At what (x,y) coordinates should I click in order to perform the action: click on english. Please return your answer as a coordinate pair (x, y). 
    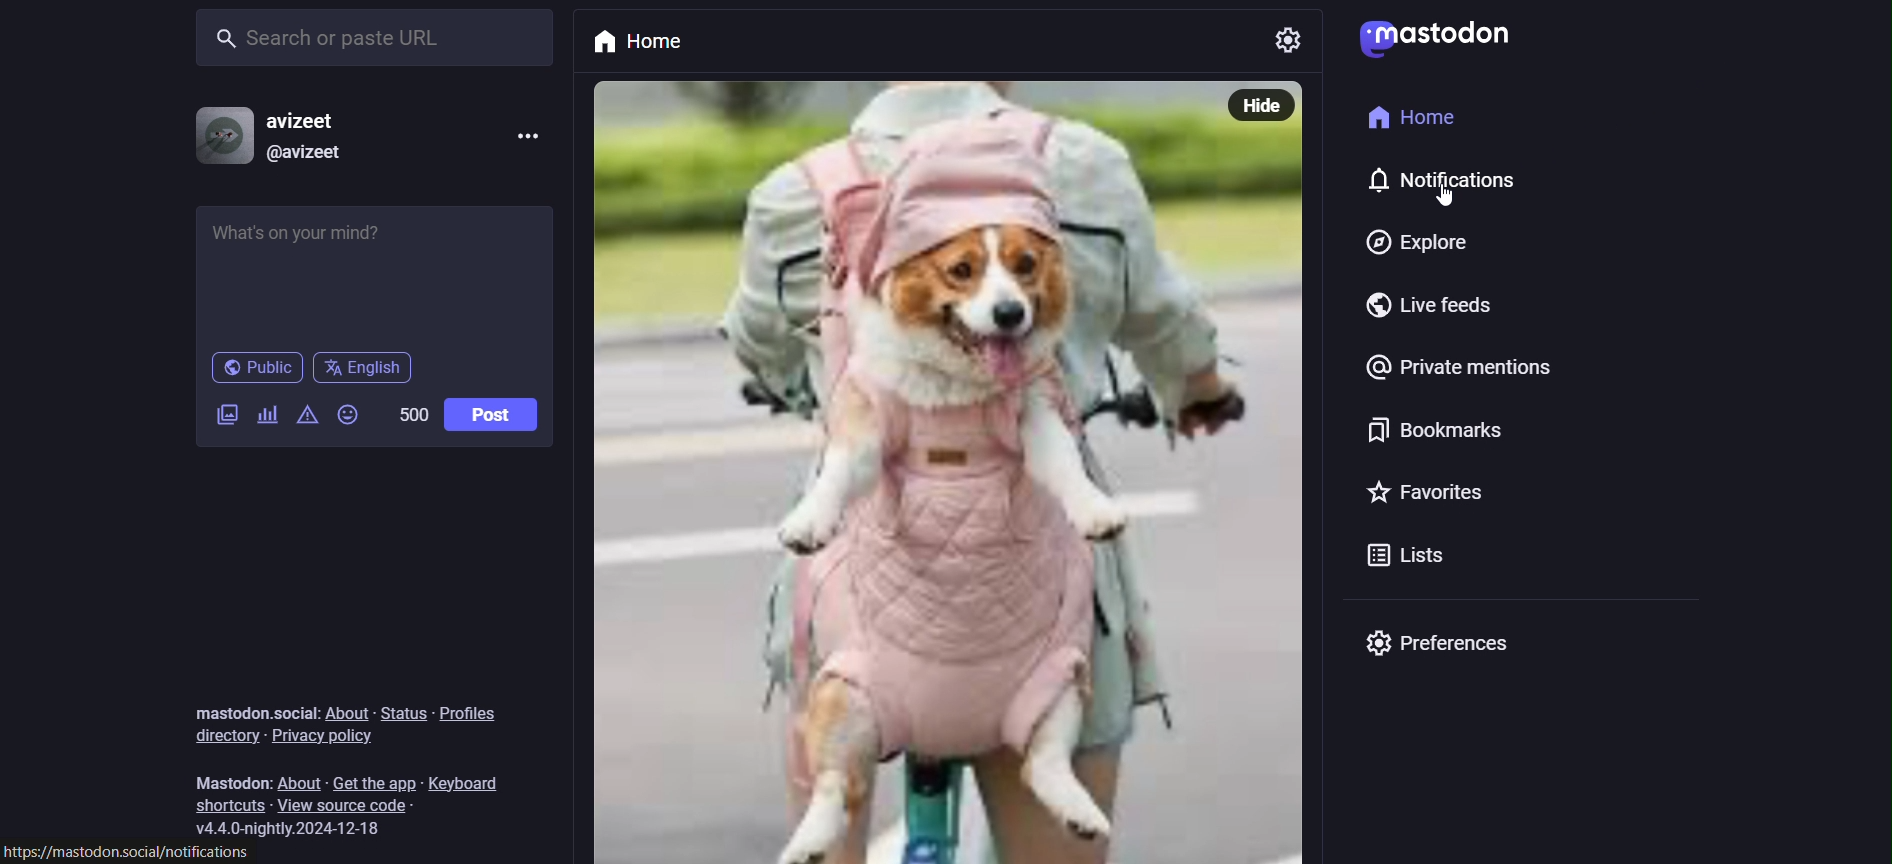
    Looking at the image, I should click on (364, 368).